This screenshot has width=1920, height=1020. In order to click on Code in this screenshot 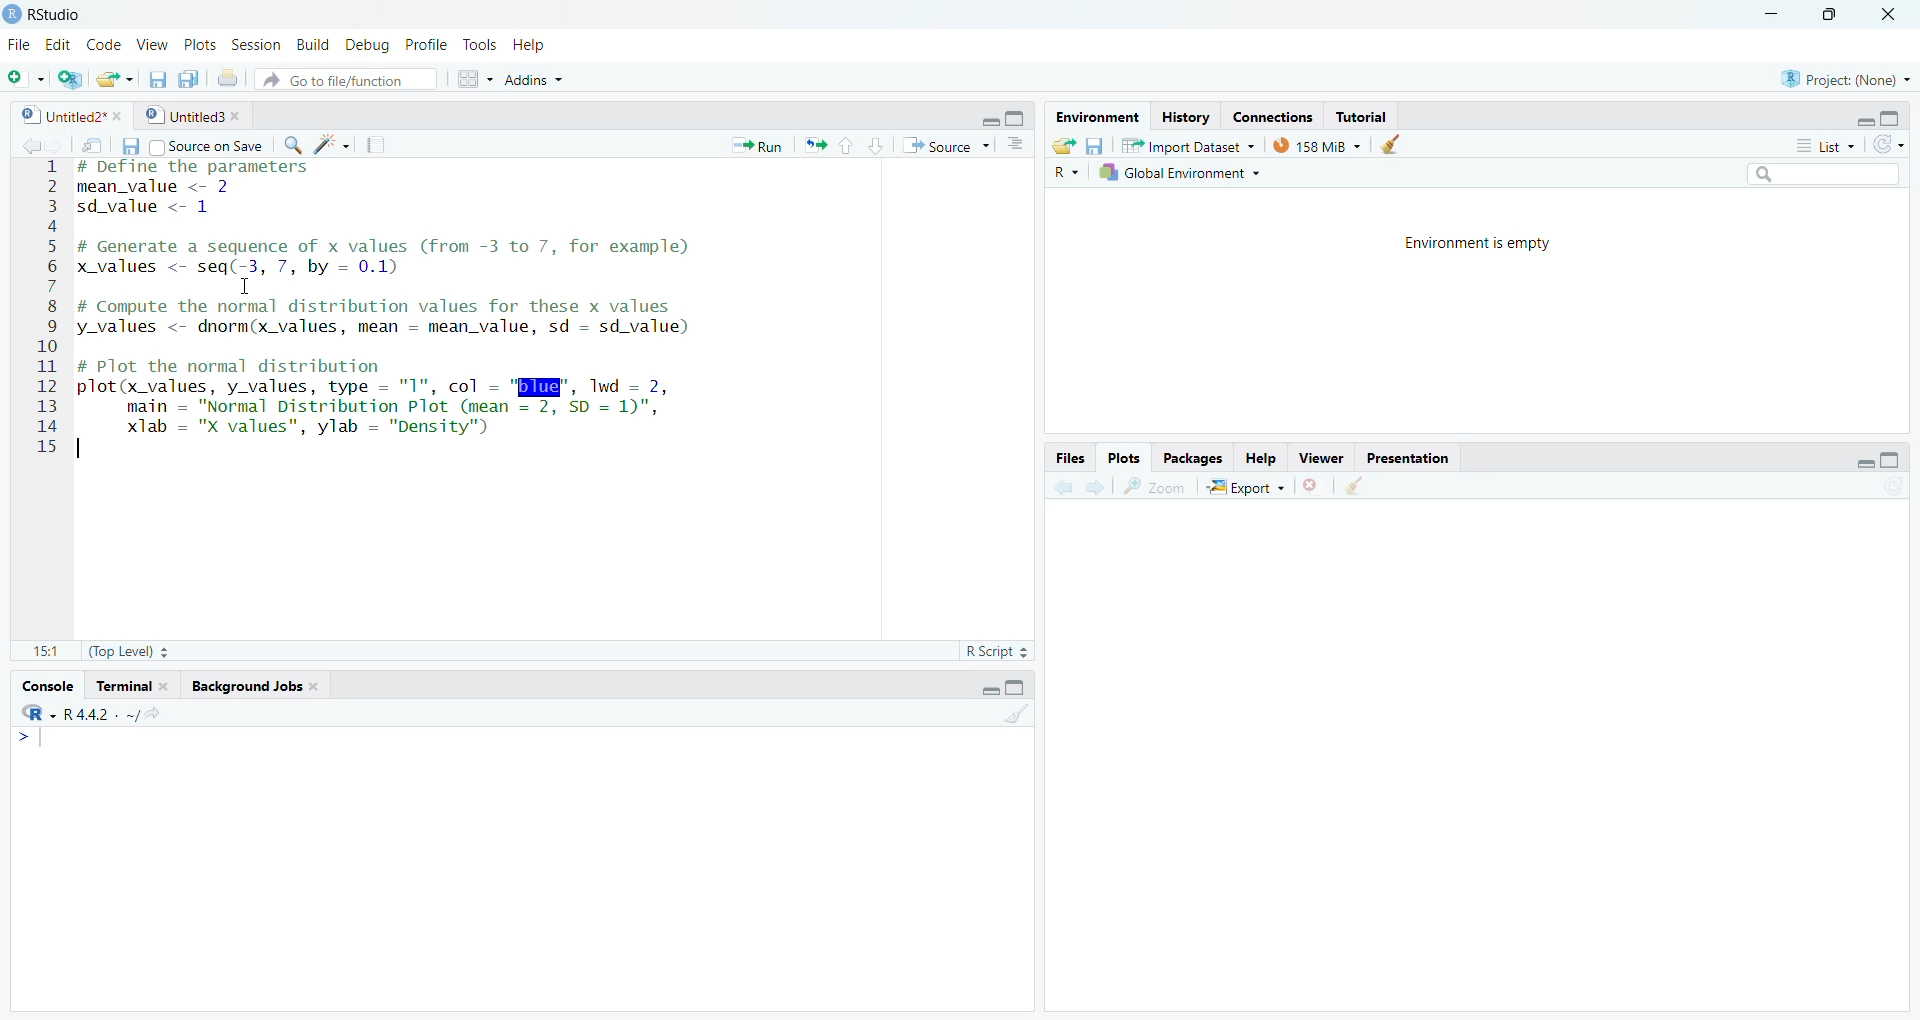, I will do `click(103, 44)`.